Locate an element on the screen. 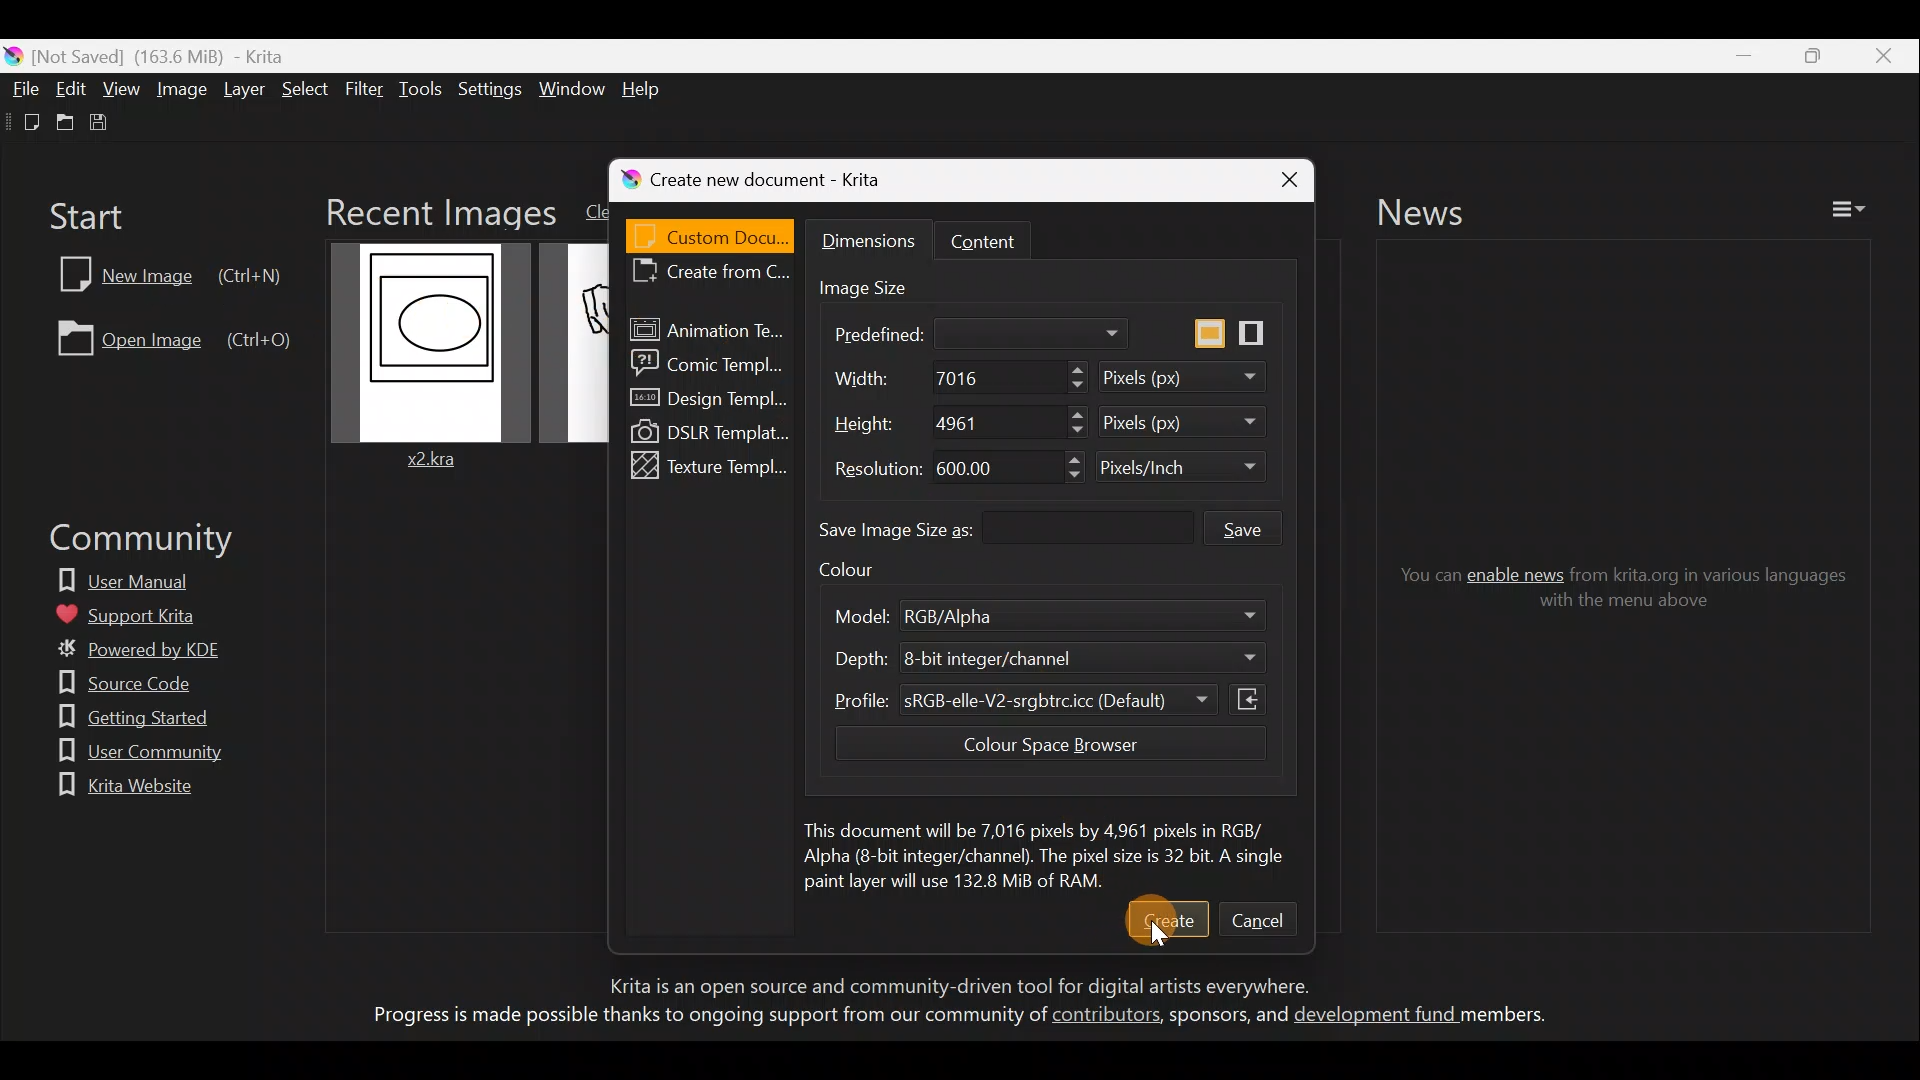  8-bit integer/channel is located at coordinates (1003, 660).